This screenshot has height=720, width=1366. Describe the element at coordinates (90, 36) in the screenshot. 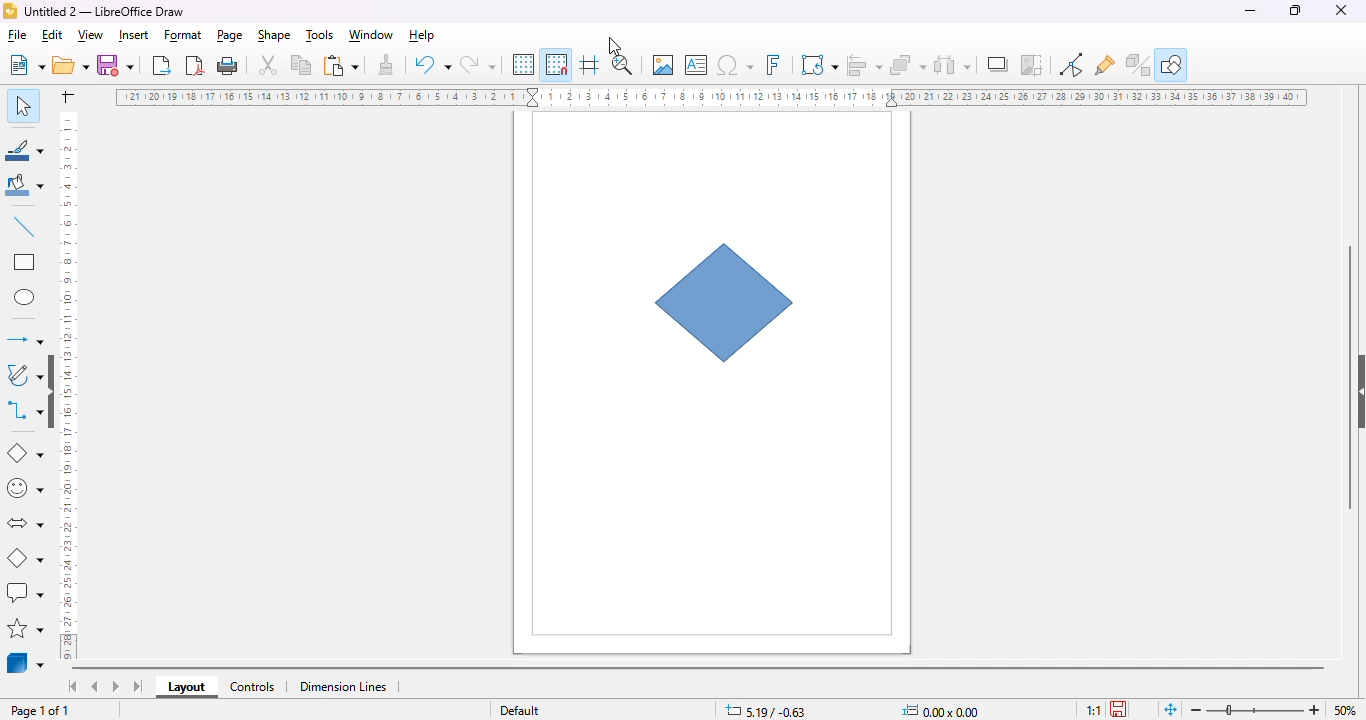

I see `view` at that location.